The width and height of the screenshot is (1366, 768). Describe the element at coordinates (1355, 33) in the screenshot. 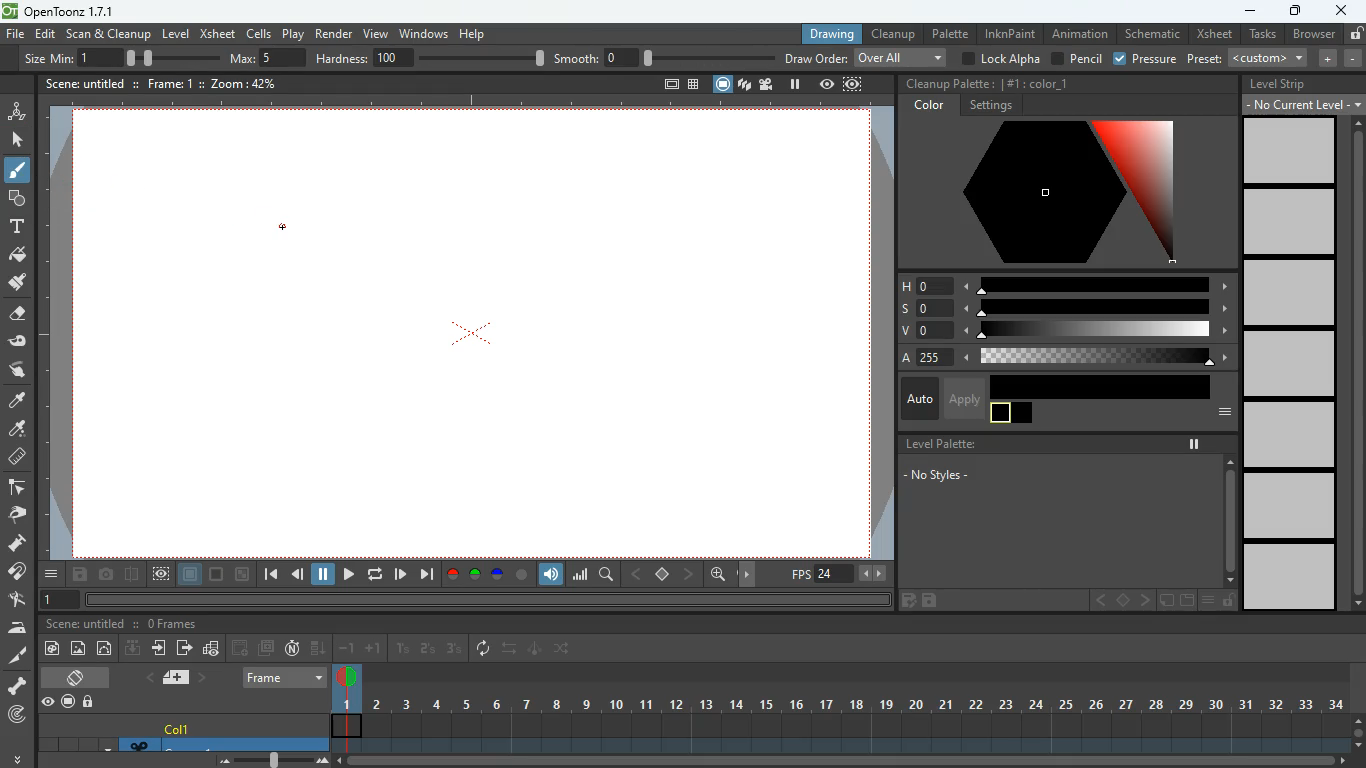

I see `unlock` at that location.